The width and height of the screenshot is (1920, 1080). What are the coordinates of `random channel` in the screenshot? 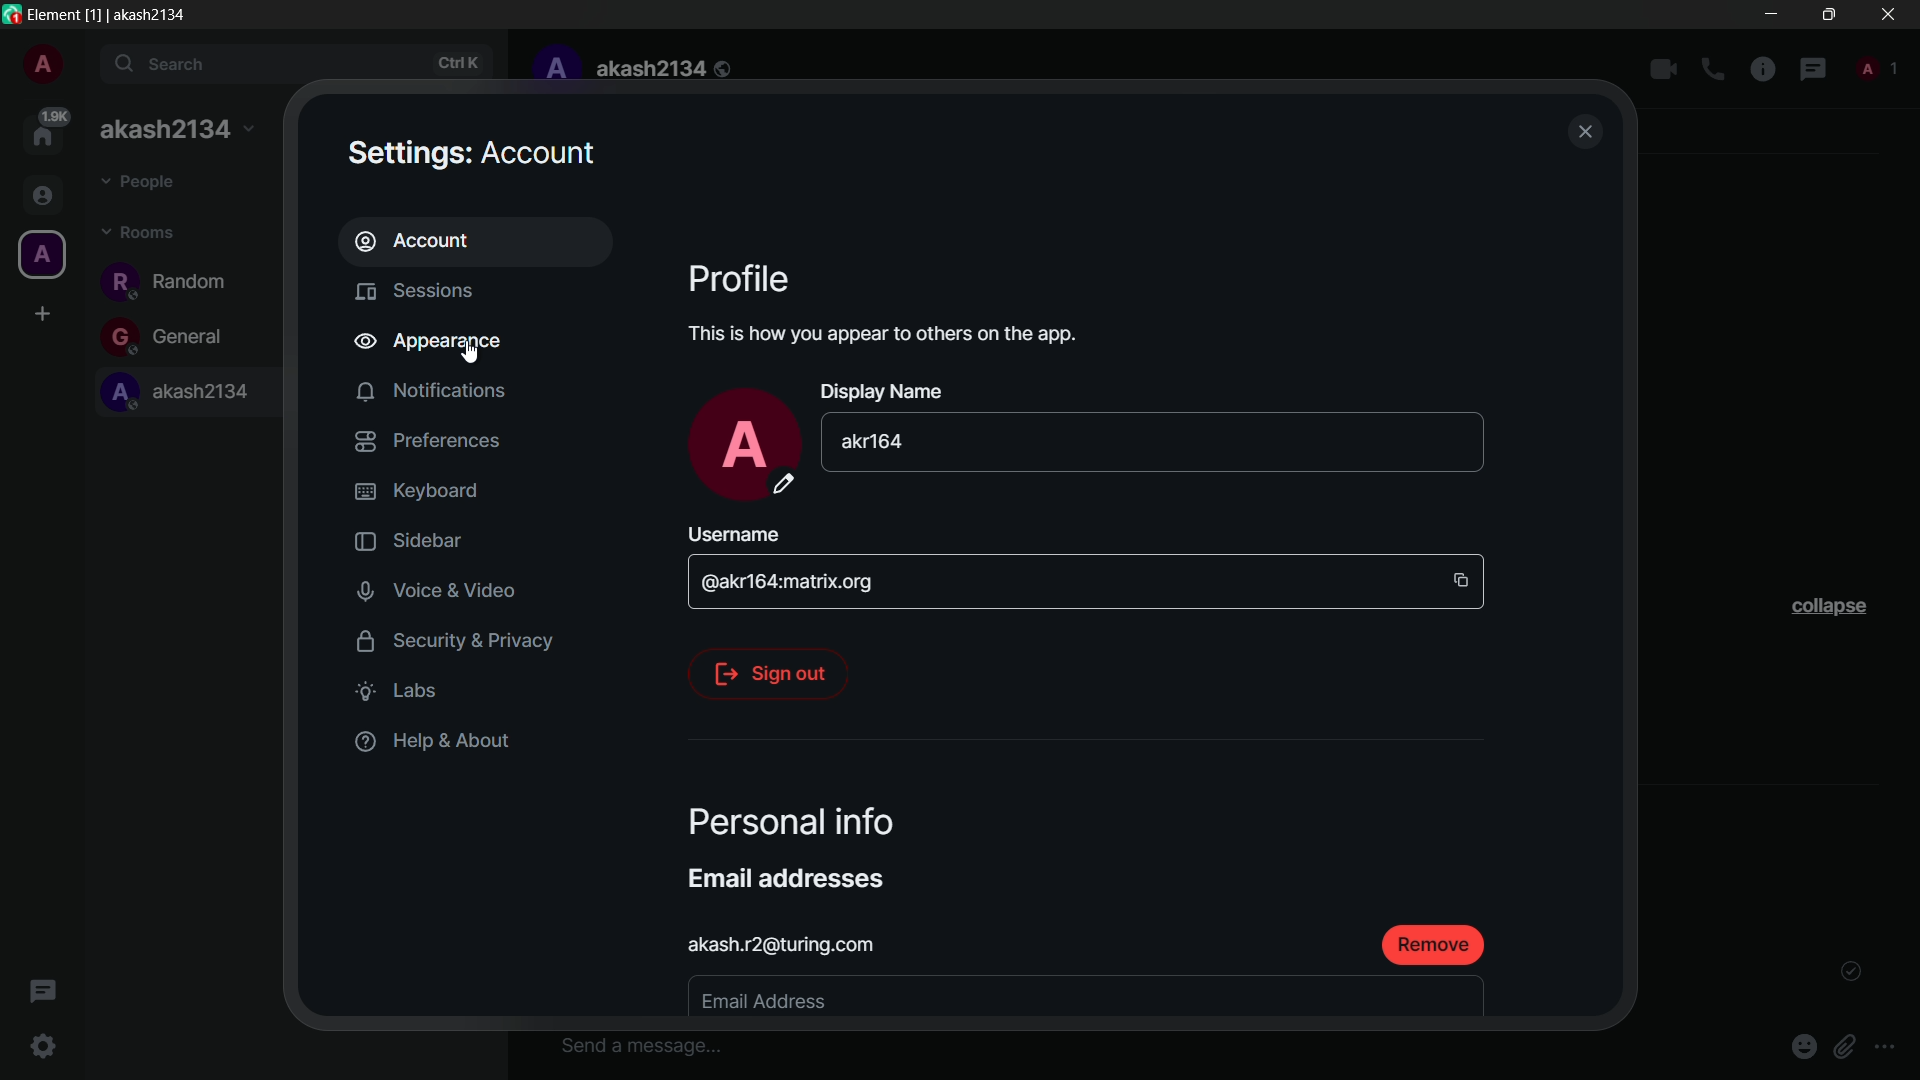 It's located at (170, 281).